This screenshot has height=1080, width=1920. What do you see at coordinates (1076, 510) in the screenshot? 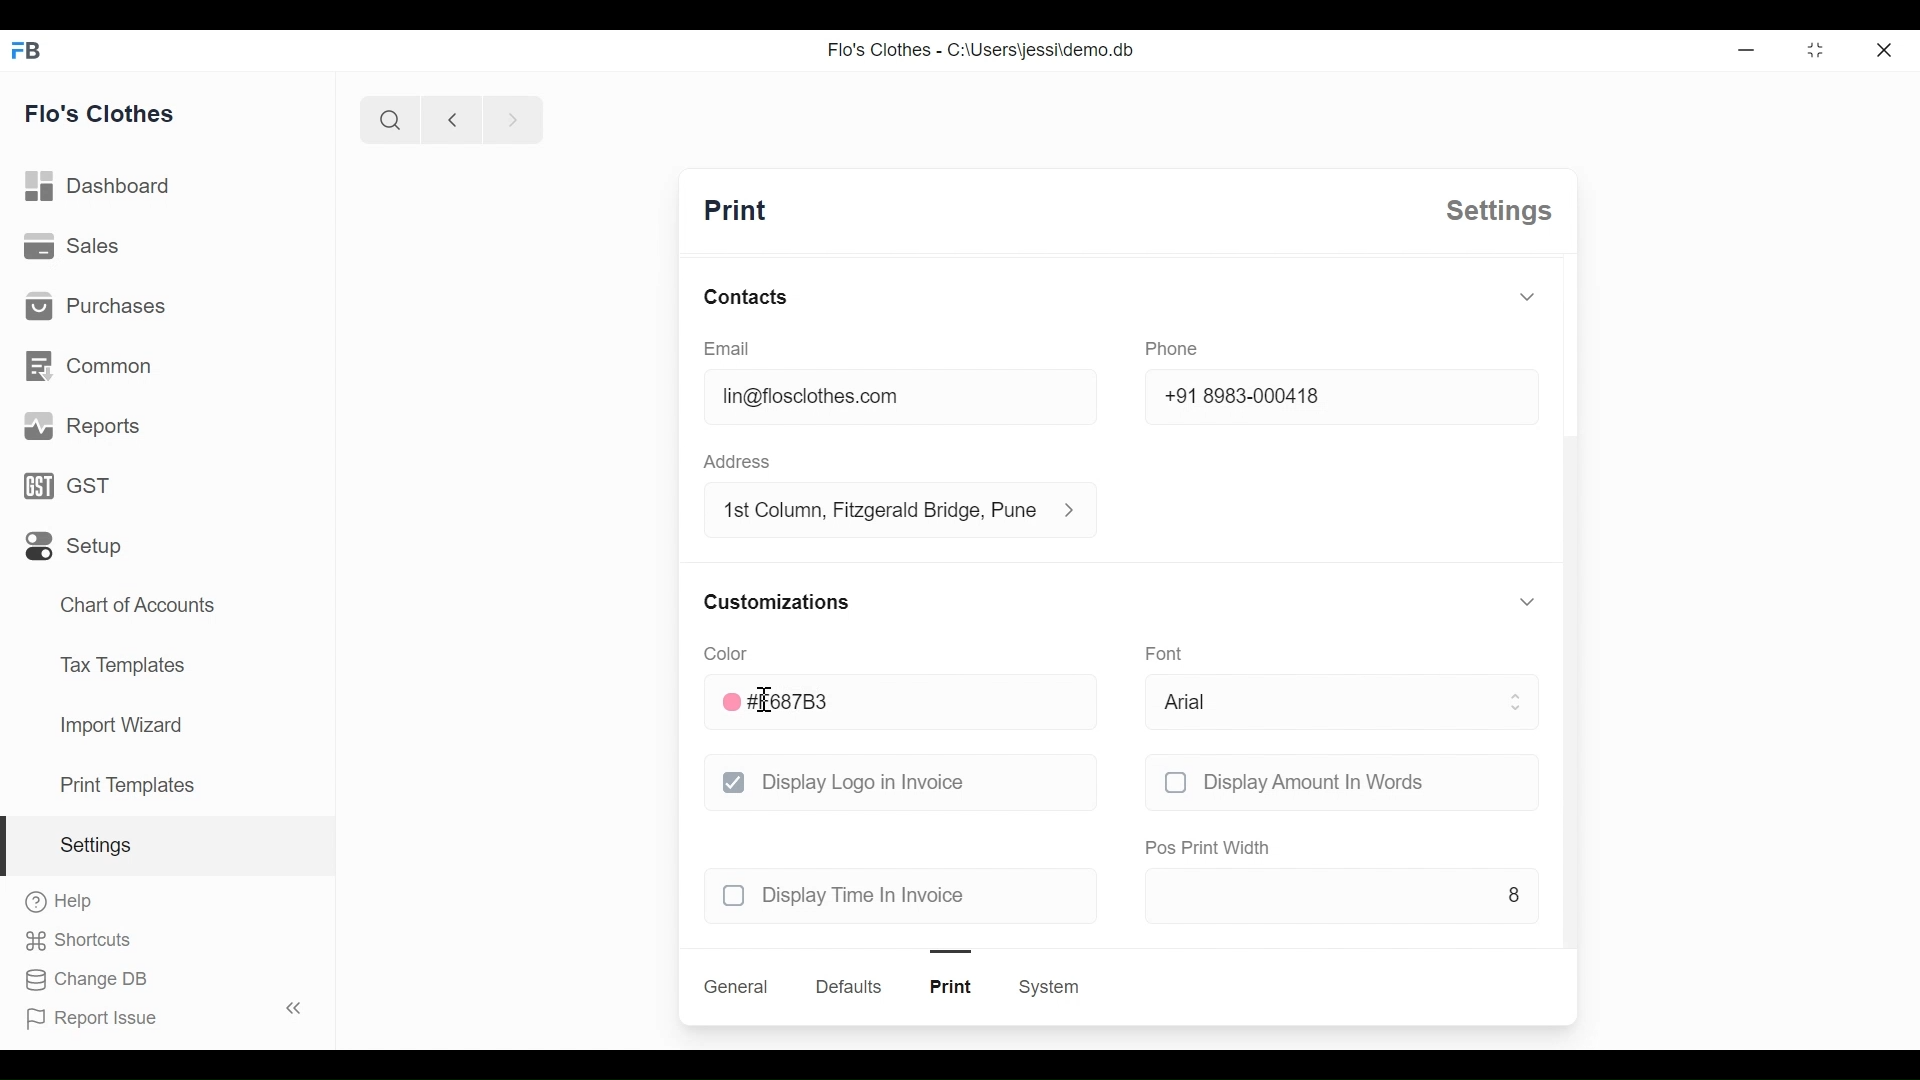
I see `address information` at bounding box center [1076, 510].